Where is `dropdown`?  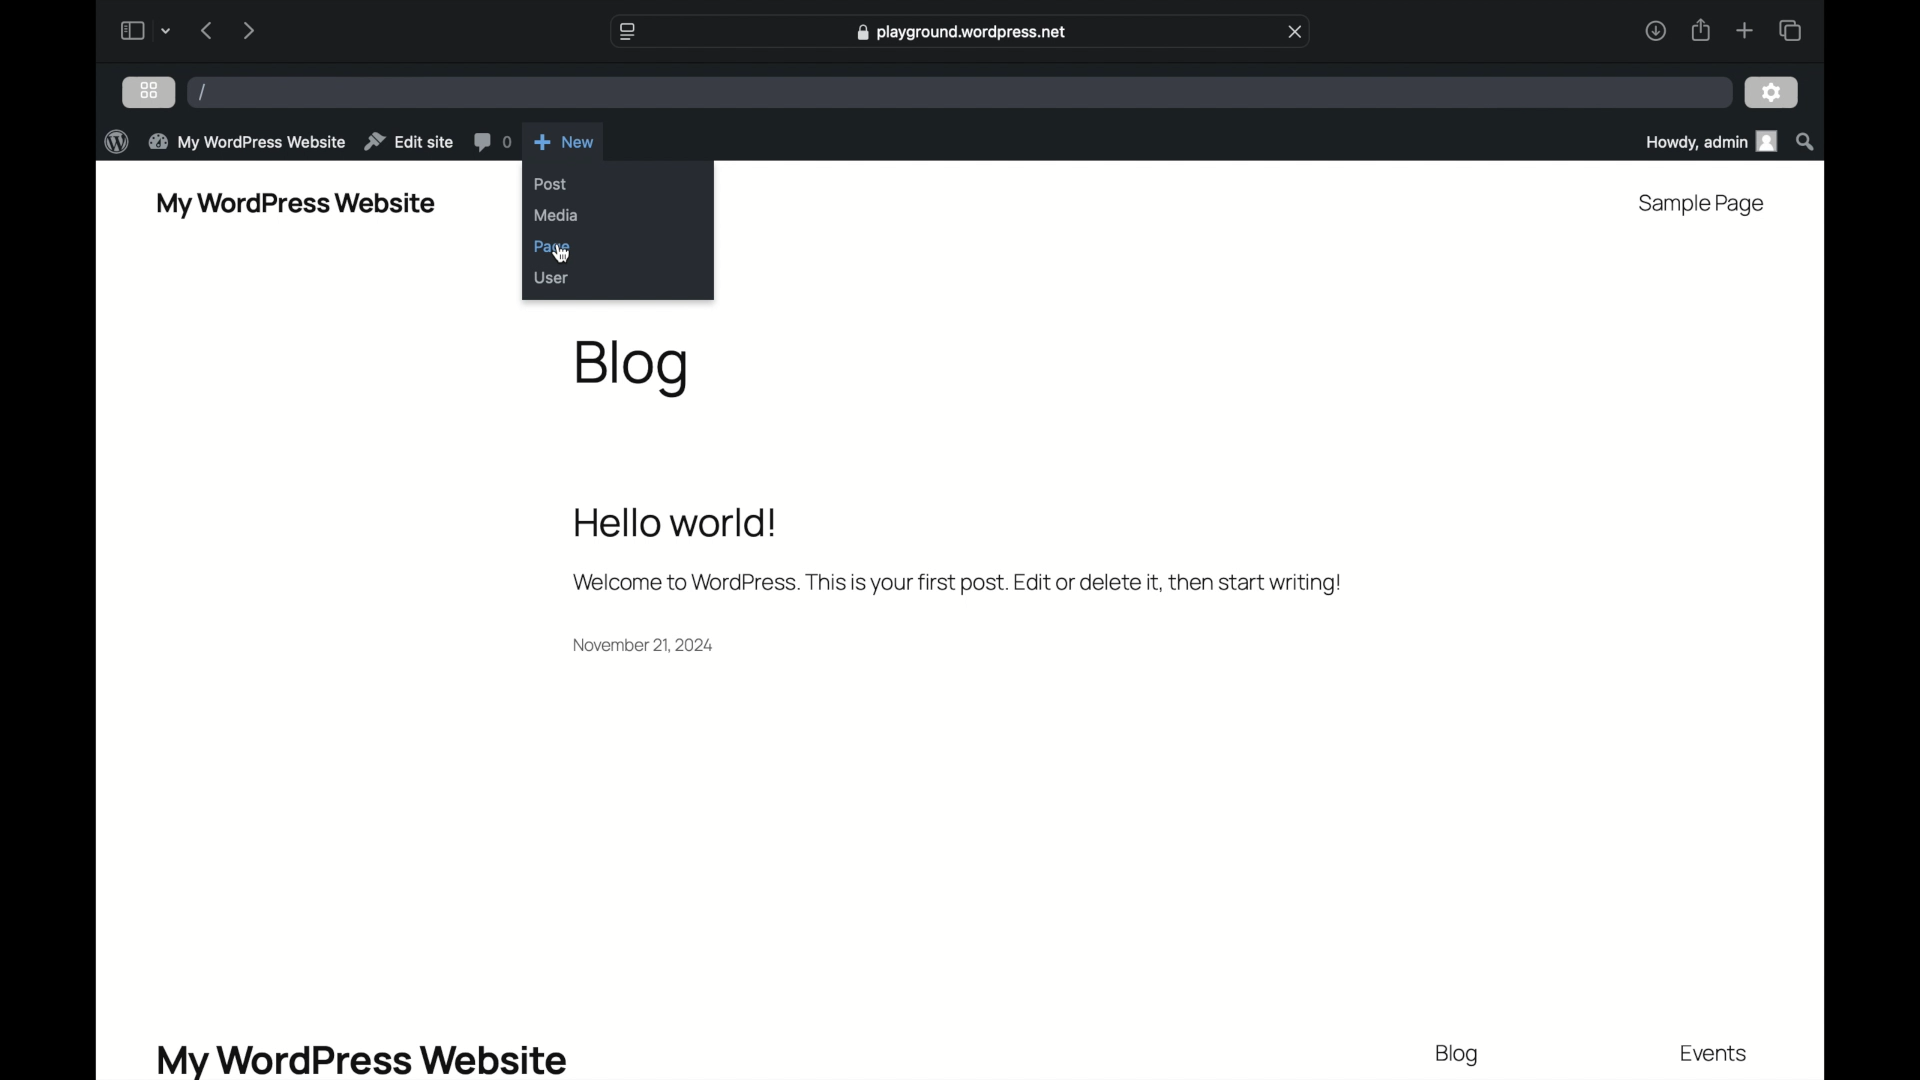 dropdown is located at coordinates (167, 31).